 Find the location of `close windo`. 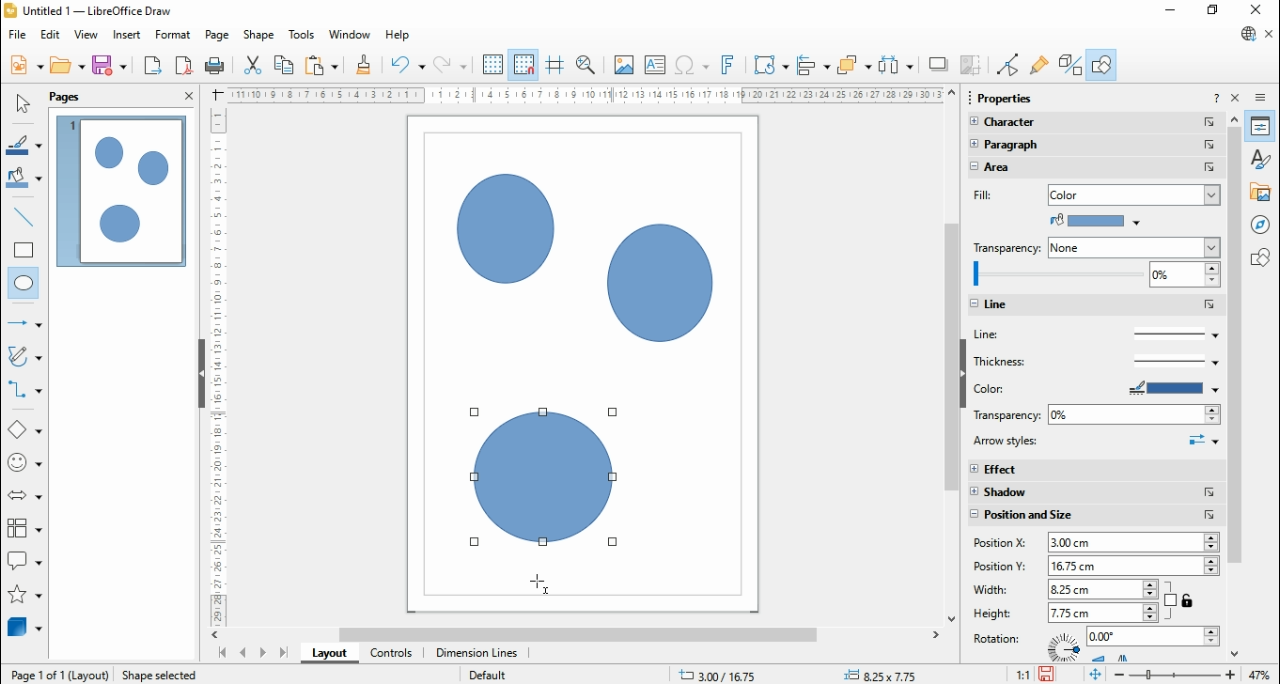

close windo is located at coordinates (1259, 11).